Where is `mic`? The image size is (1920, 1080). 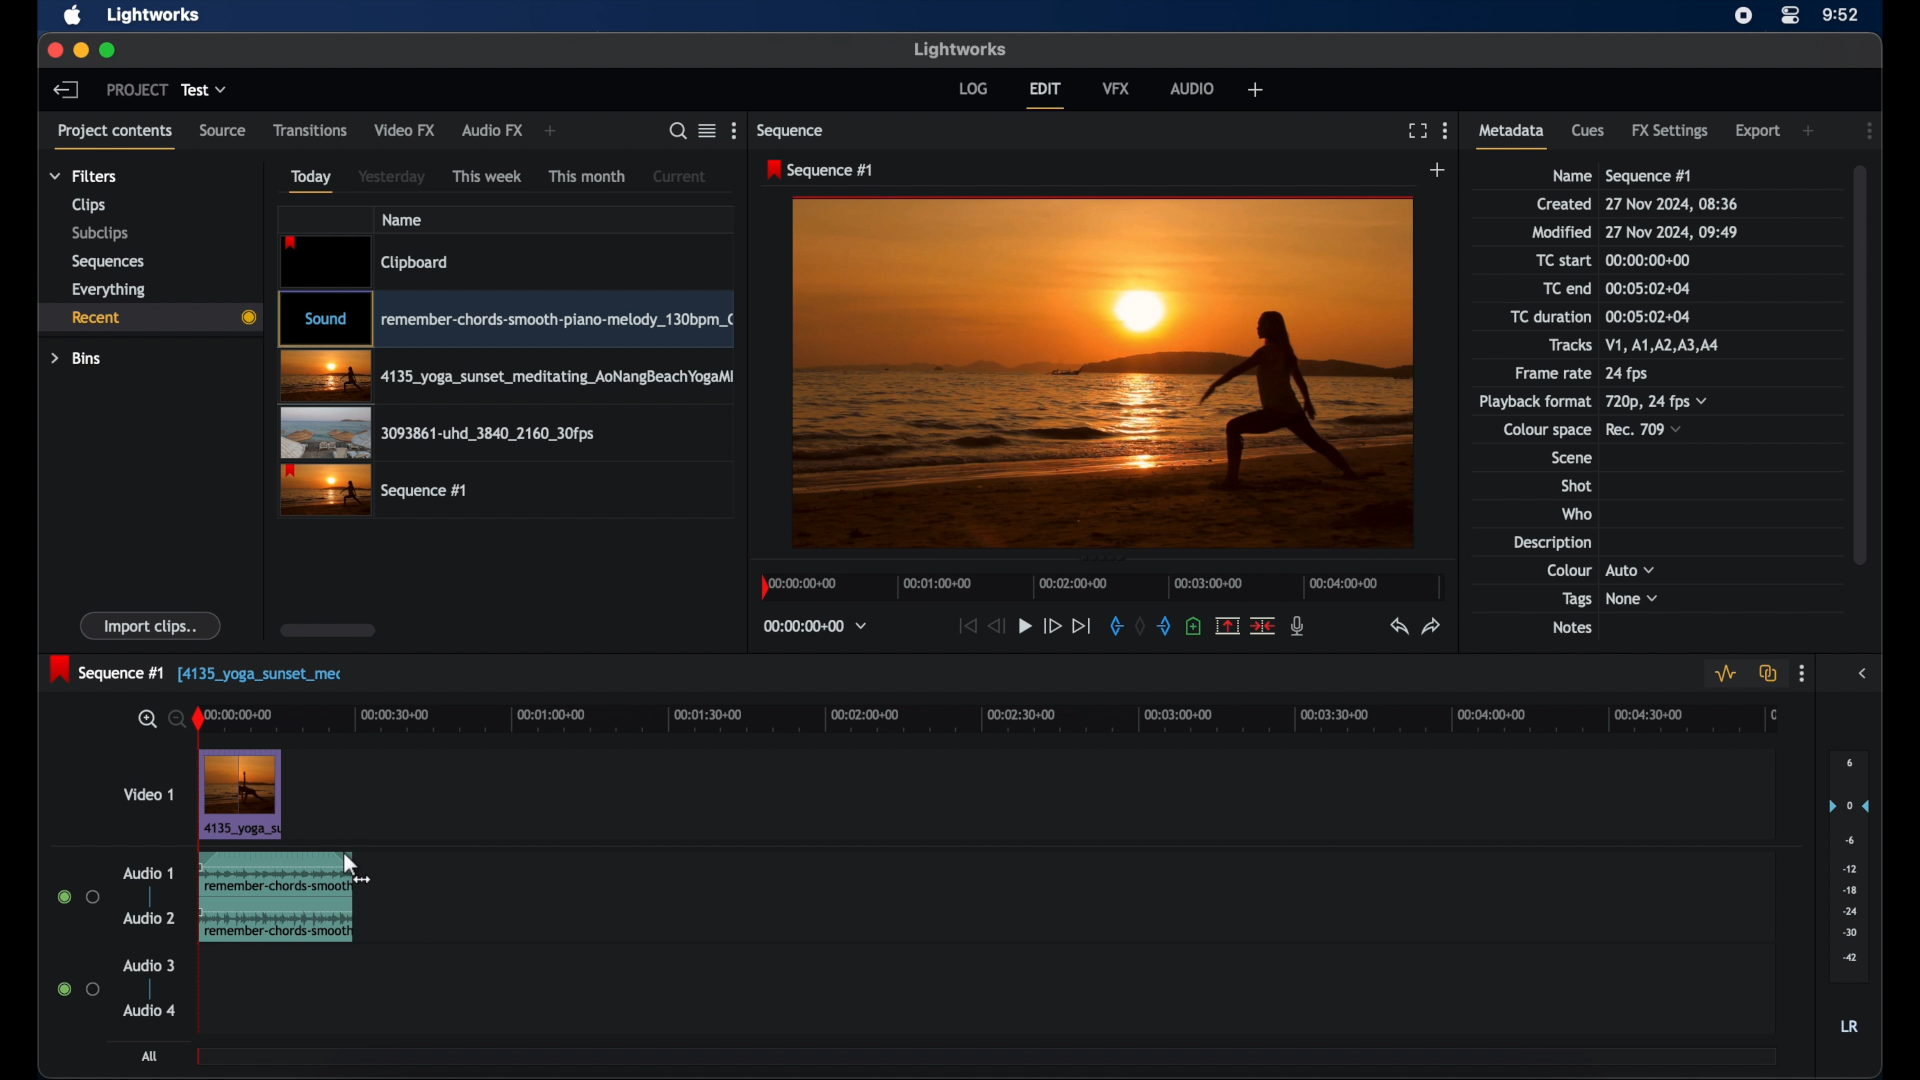
mic is located at coordinates (1300, 626).